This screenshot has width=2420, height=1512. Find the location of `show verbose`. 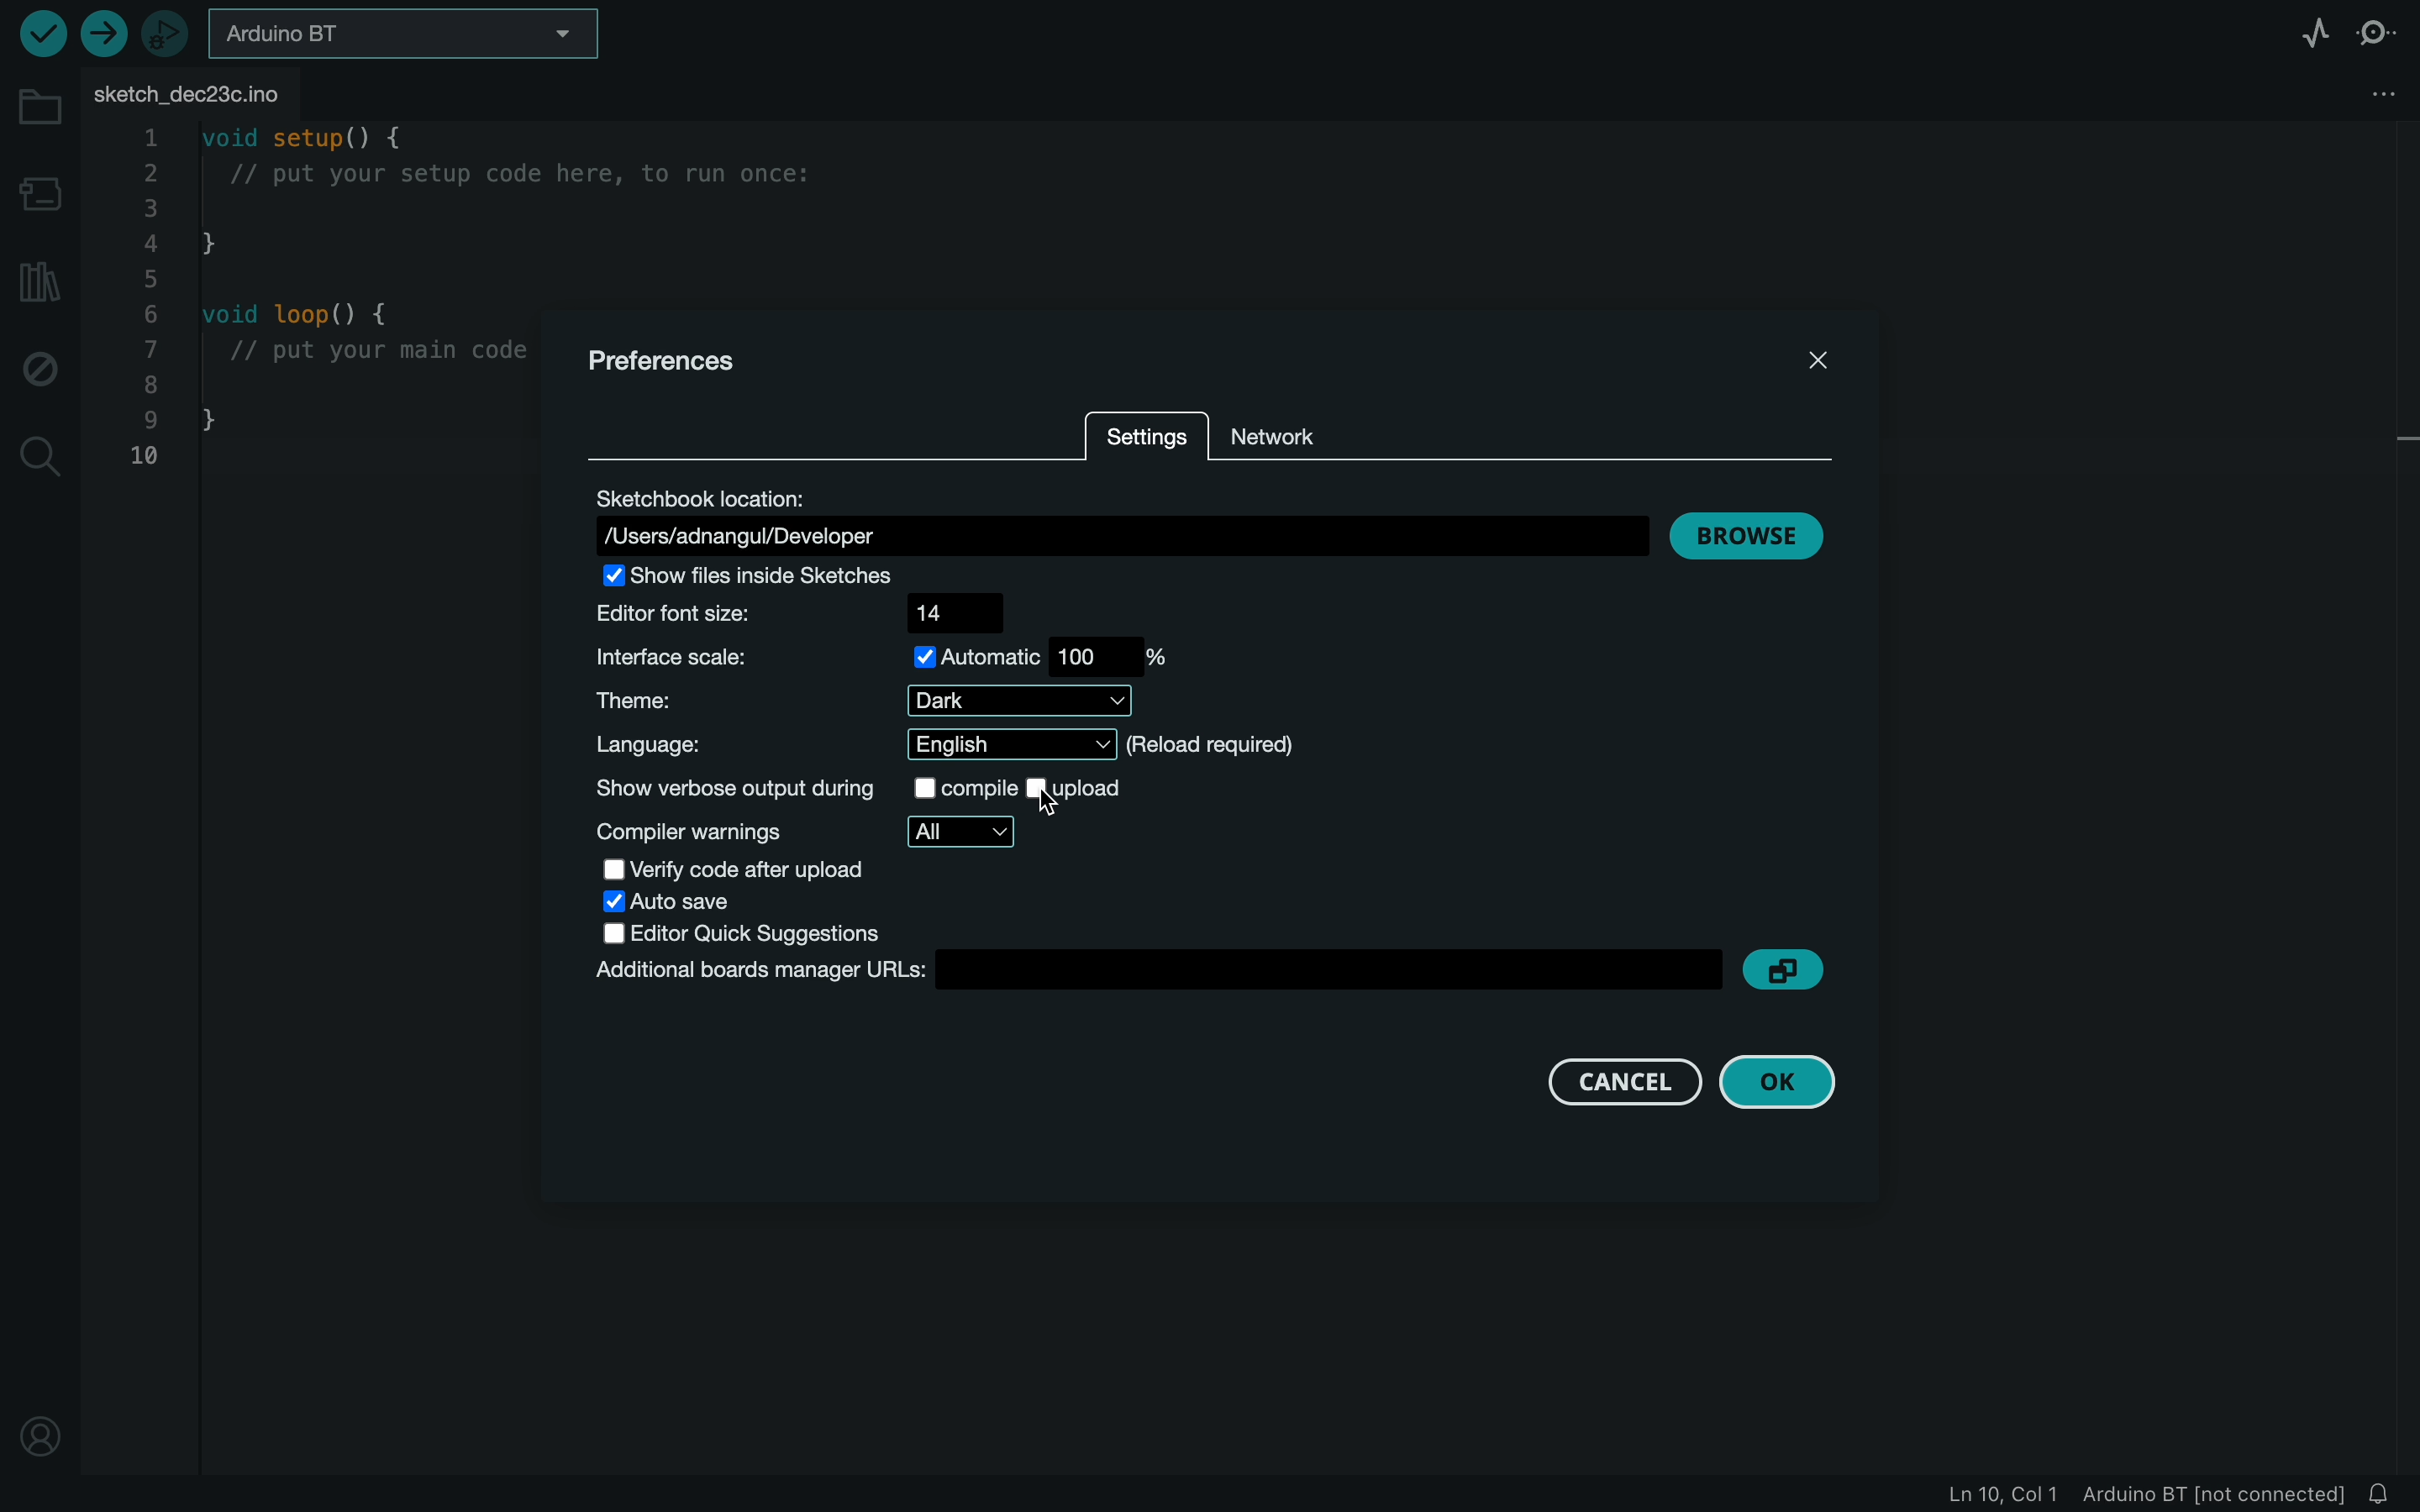

show verbose is located at coordinates (854, 791).